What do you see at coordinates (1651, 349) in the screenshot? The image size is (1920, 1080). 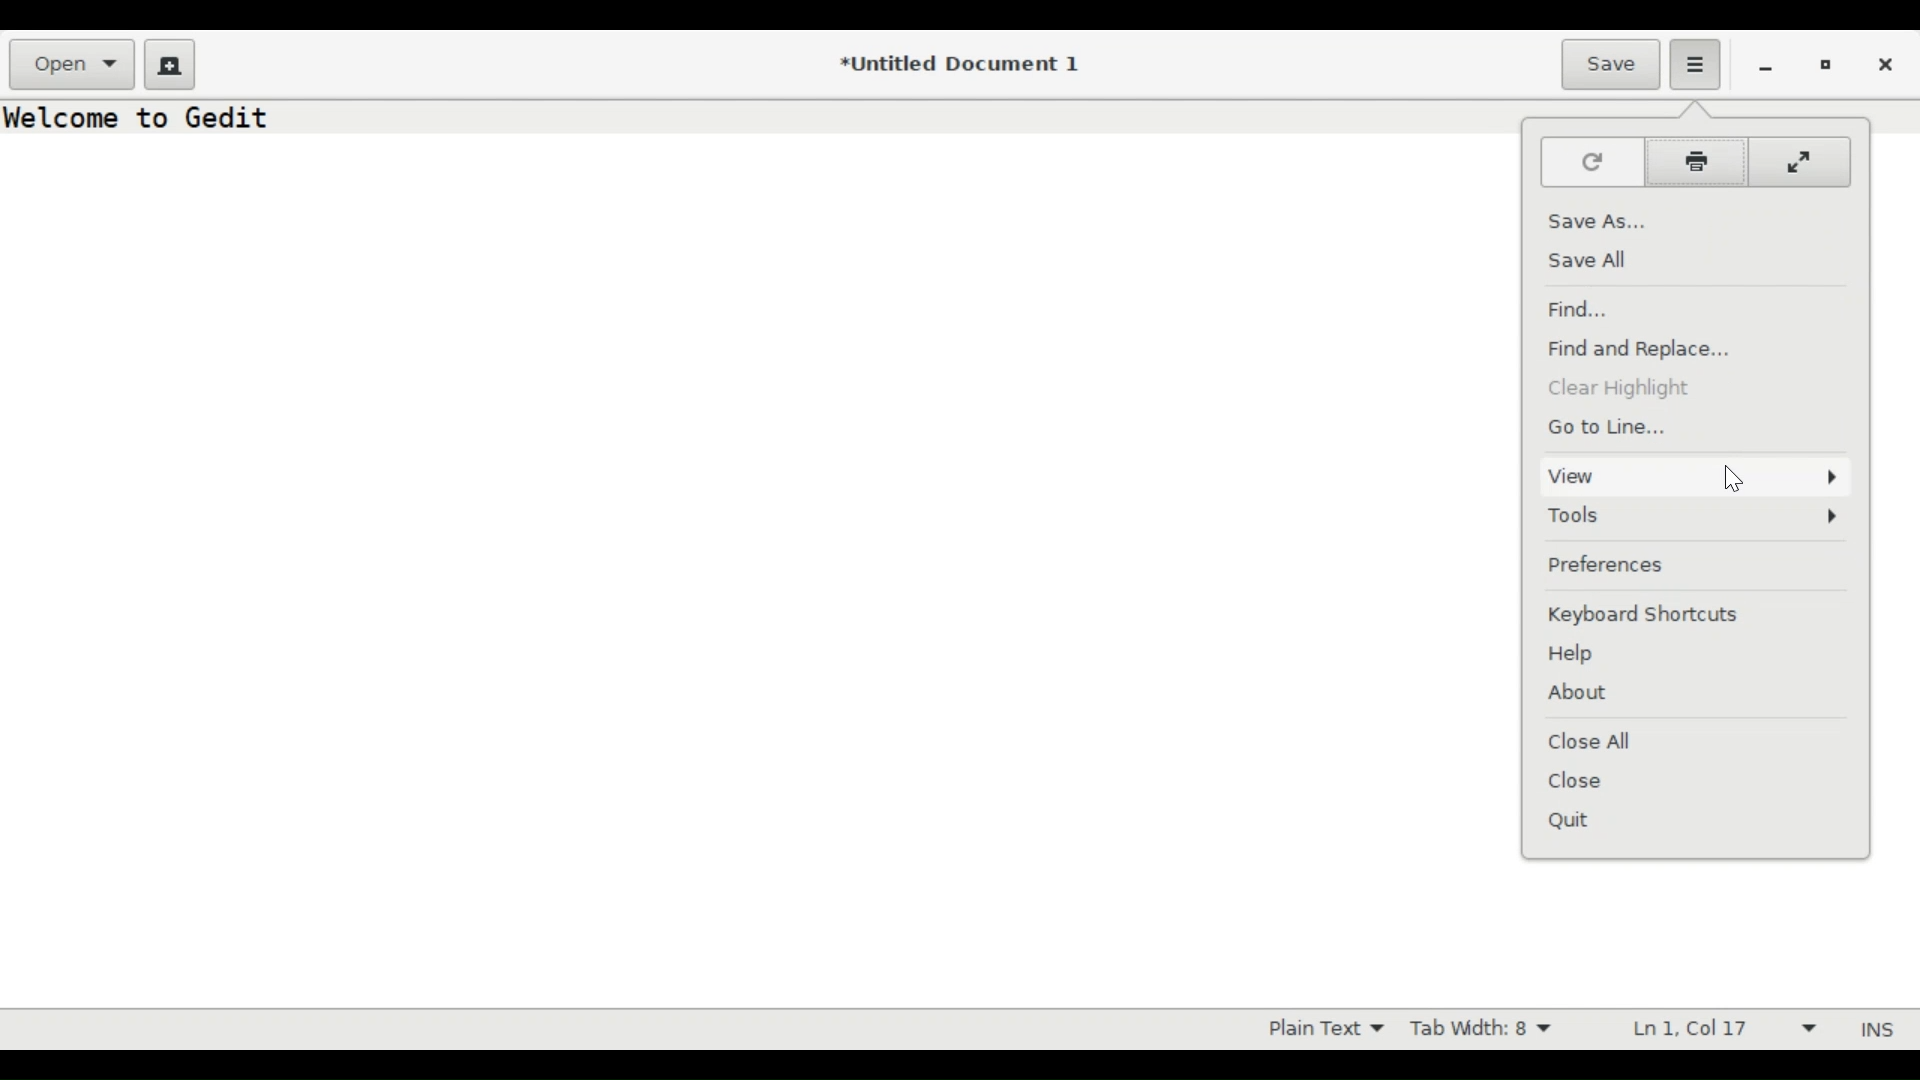 I see `Find and Replace` at bounding box center [1651, 349].